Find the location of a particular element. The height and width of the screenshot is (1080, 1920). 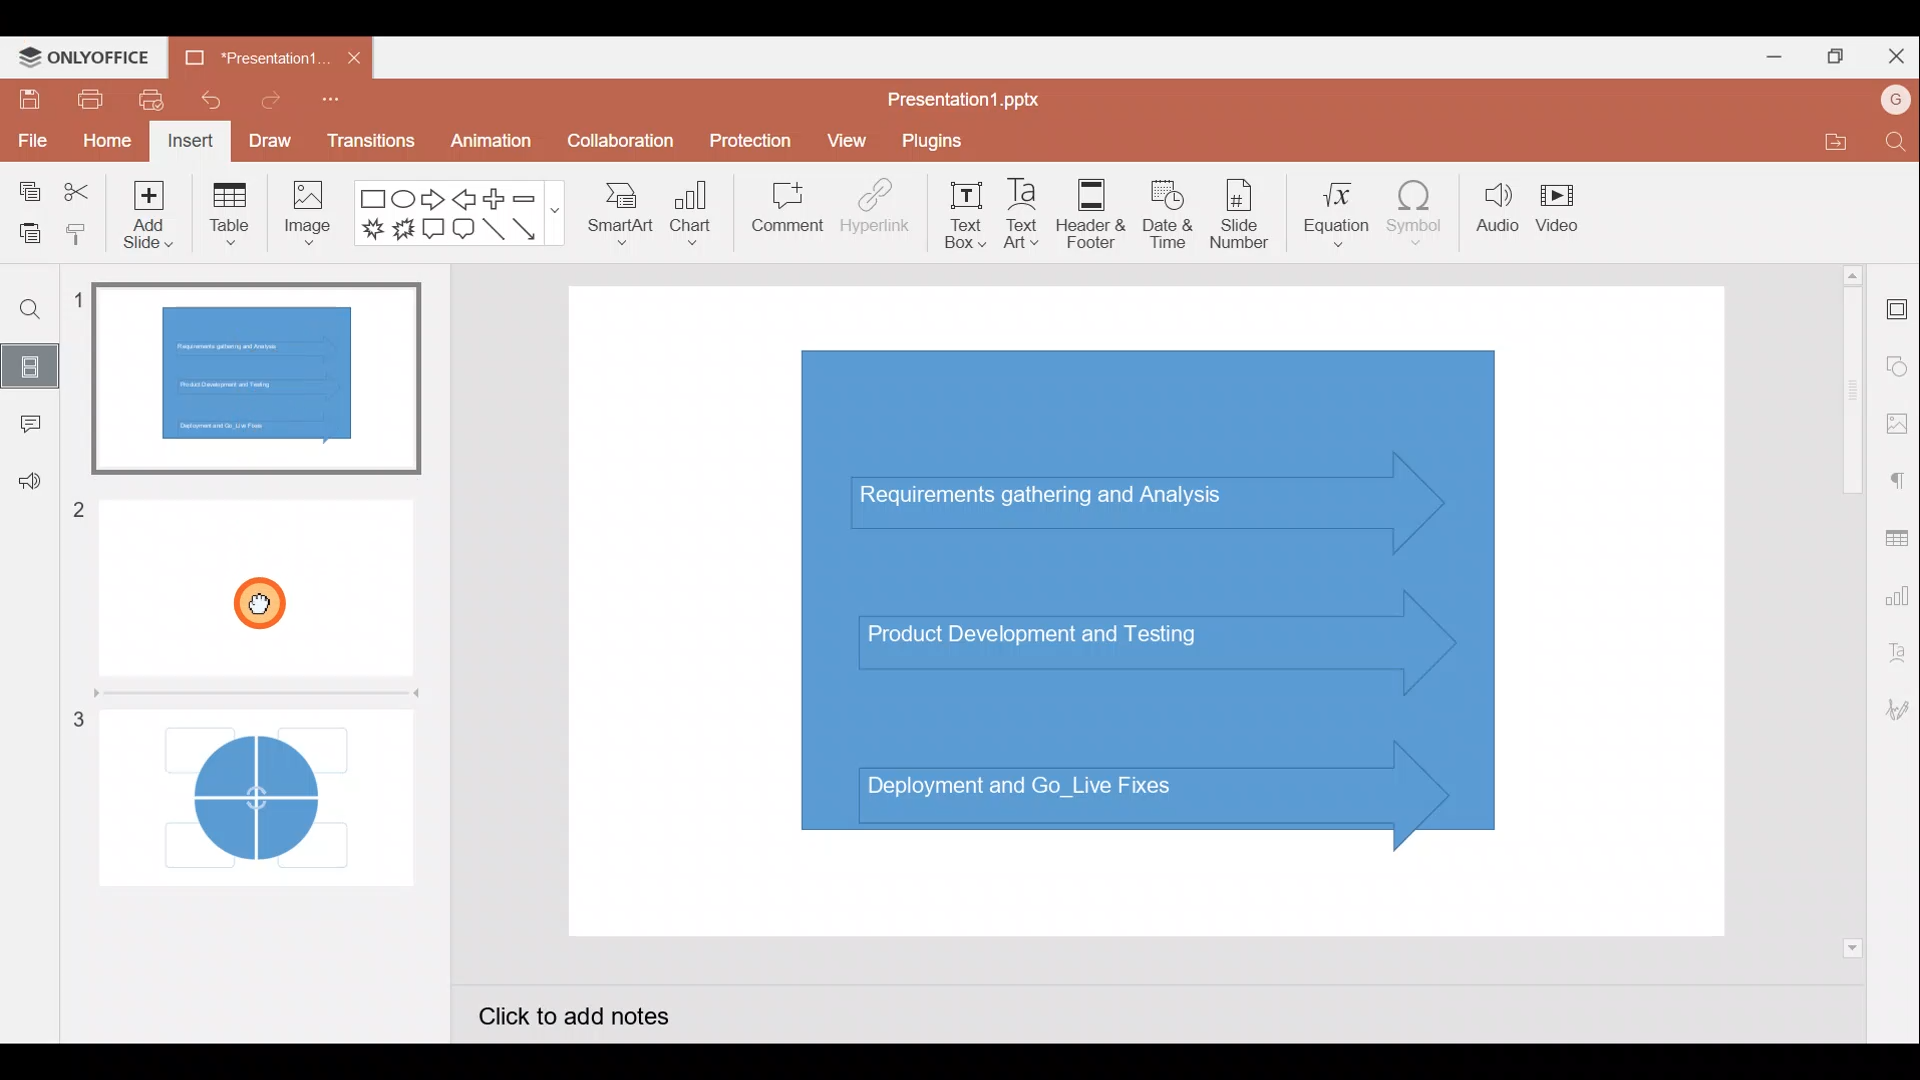

Minus is located at coordinates (535, 199).